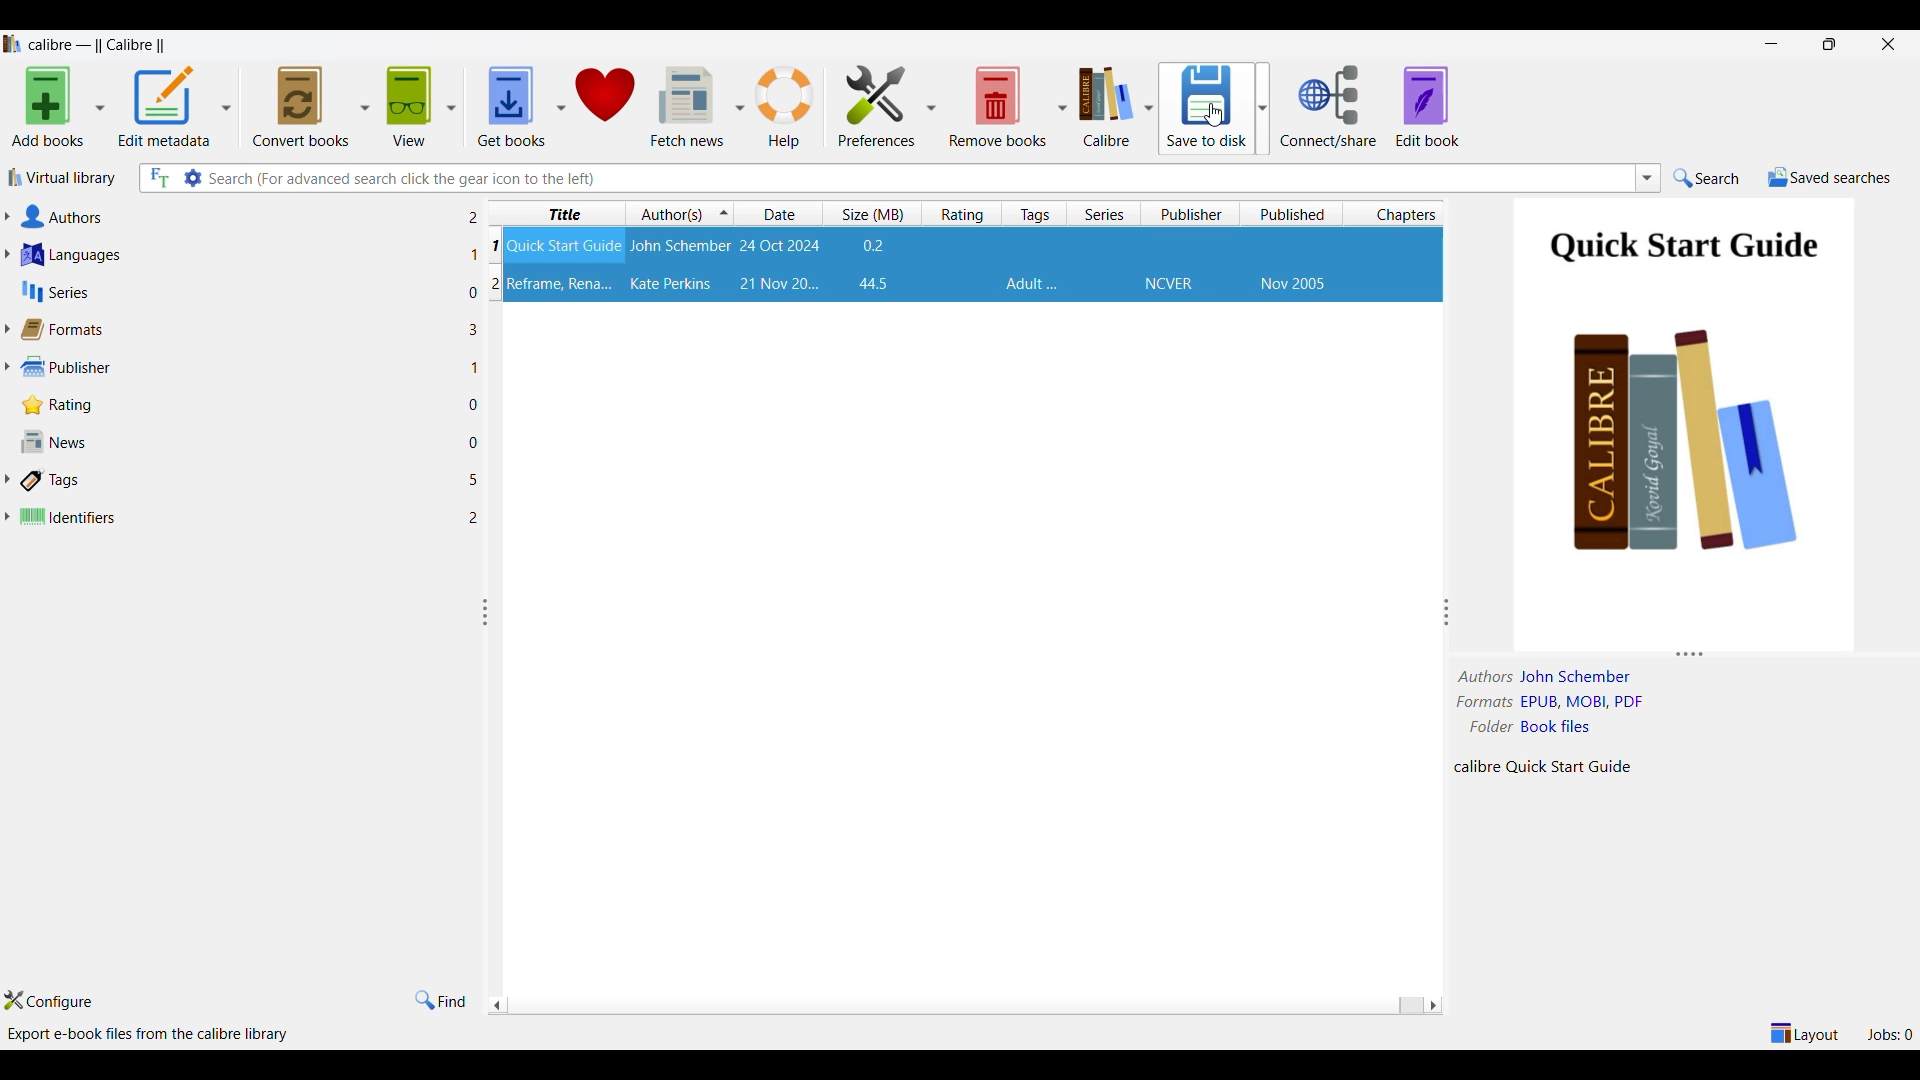  What do you see at coordinates (1008, 106) in the screenshot?
I see `Remove book options` at bounding box center [1008, 106].